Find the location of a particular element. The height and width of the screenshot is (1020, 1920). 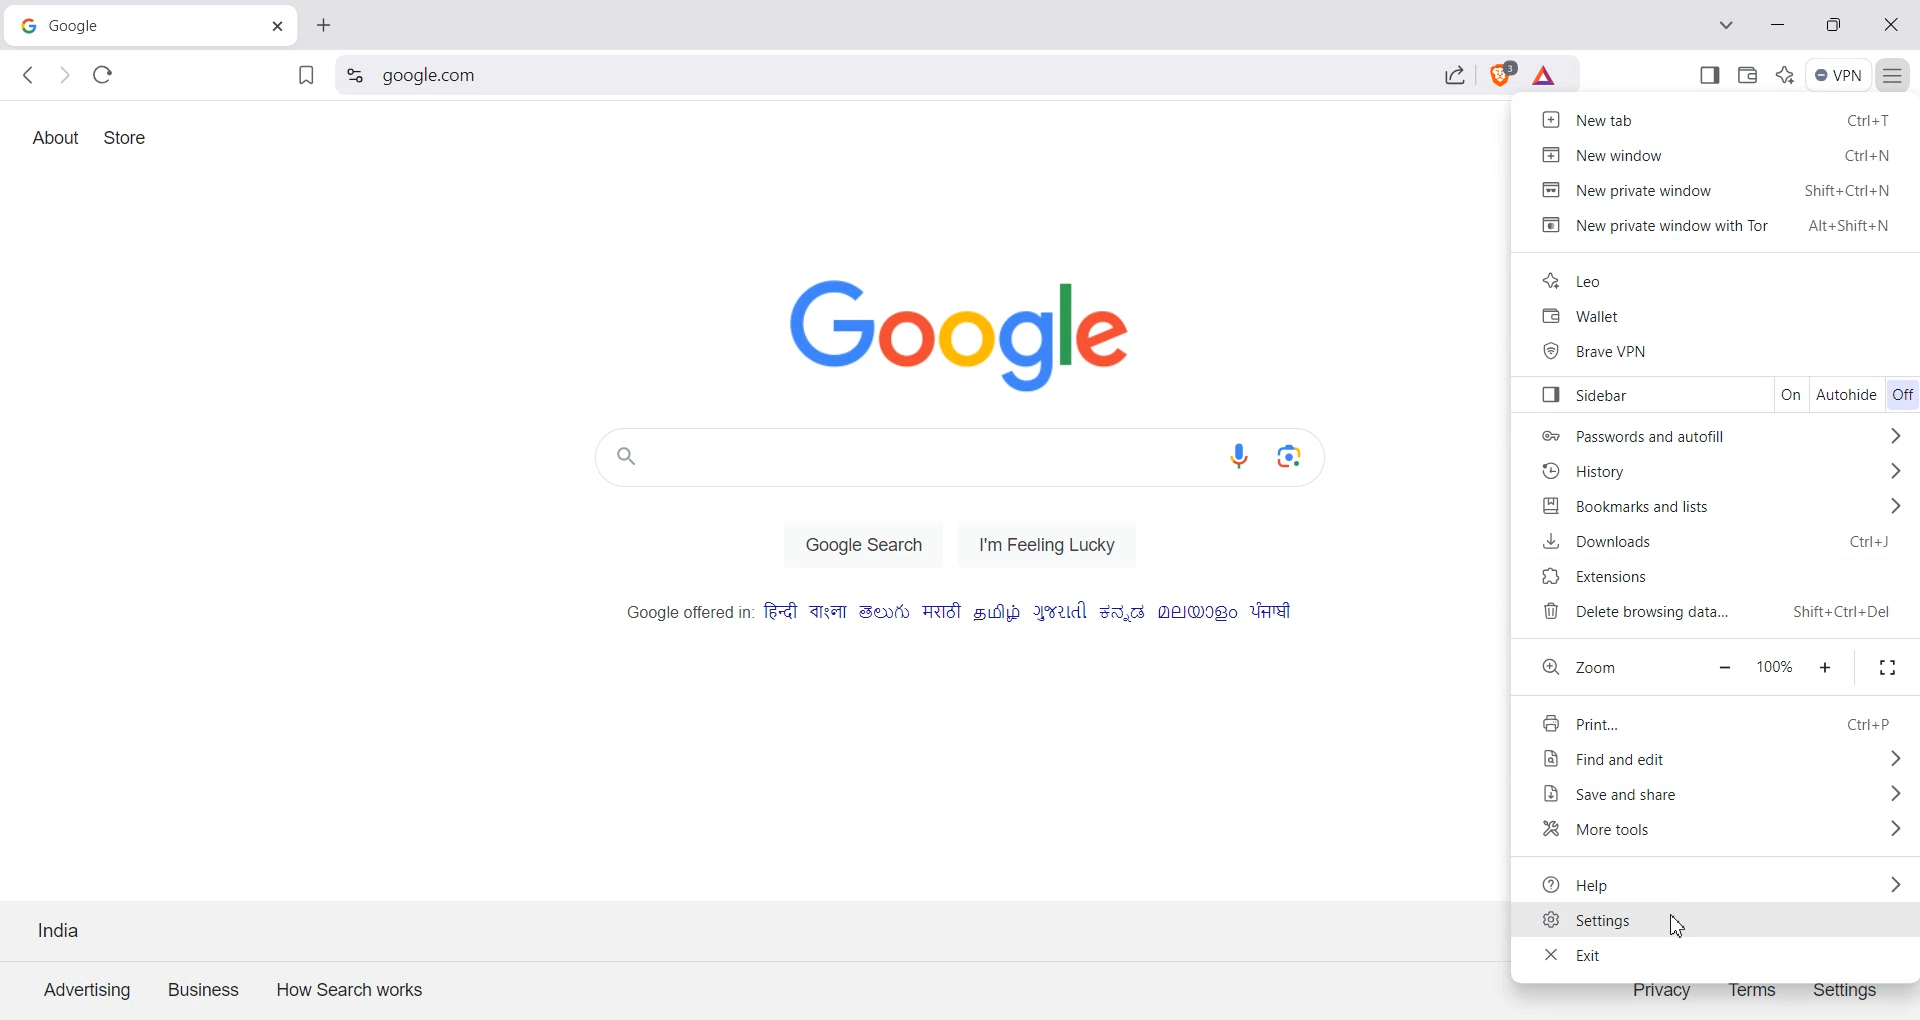

Brave Shield is located at coordinates (1500, 78).